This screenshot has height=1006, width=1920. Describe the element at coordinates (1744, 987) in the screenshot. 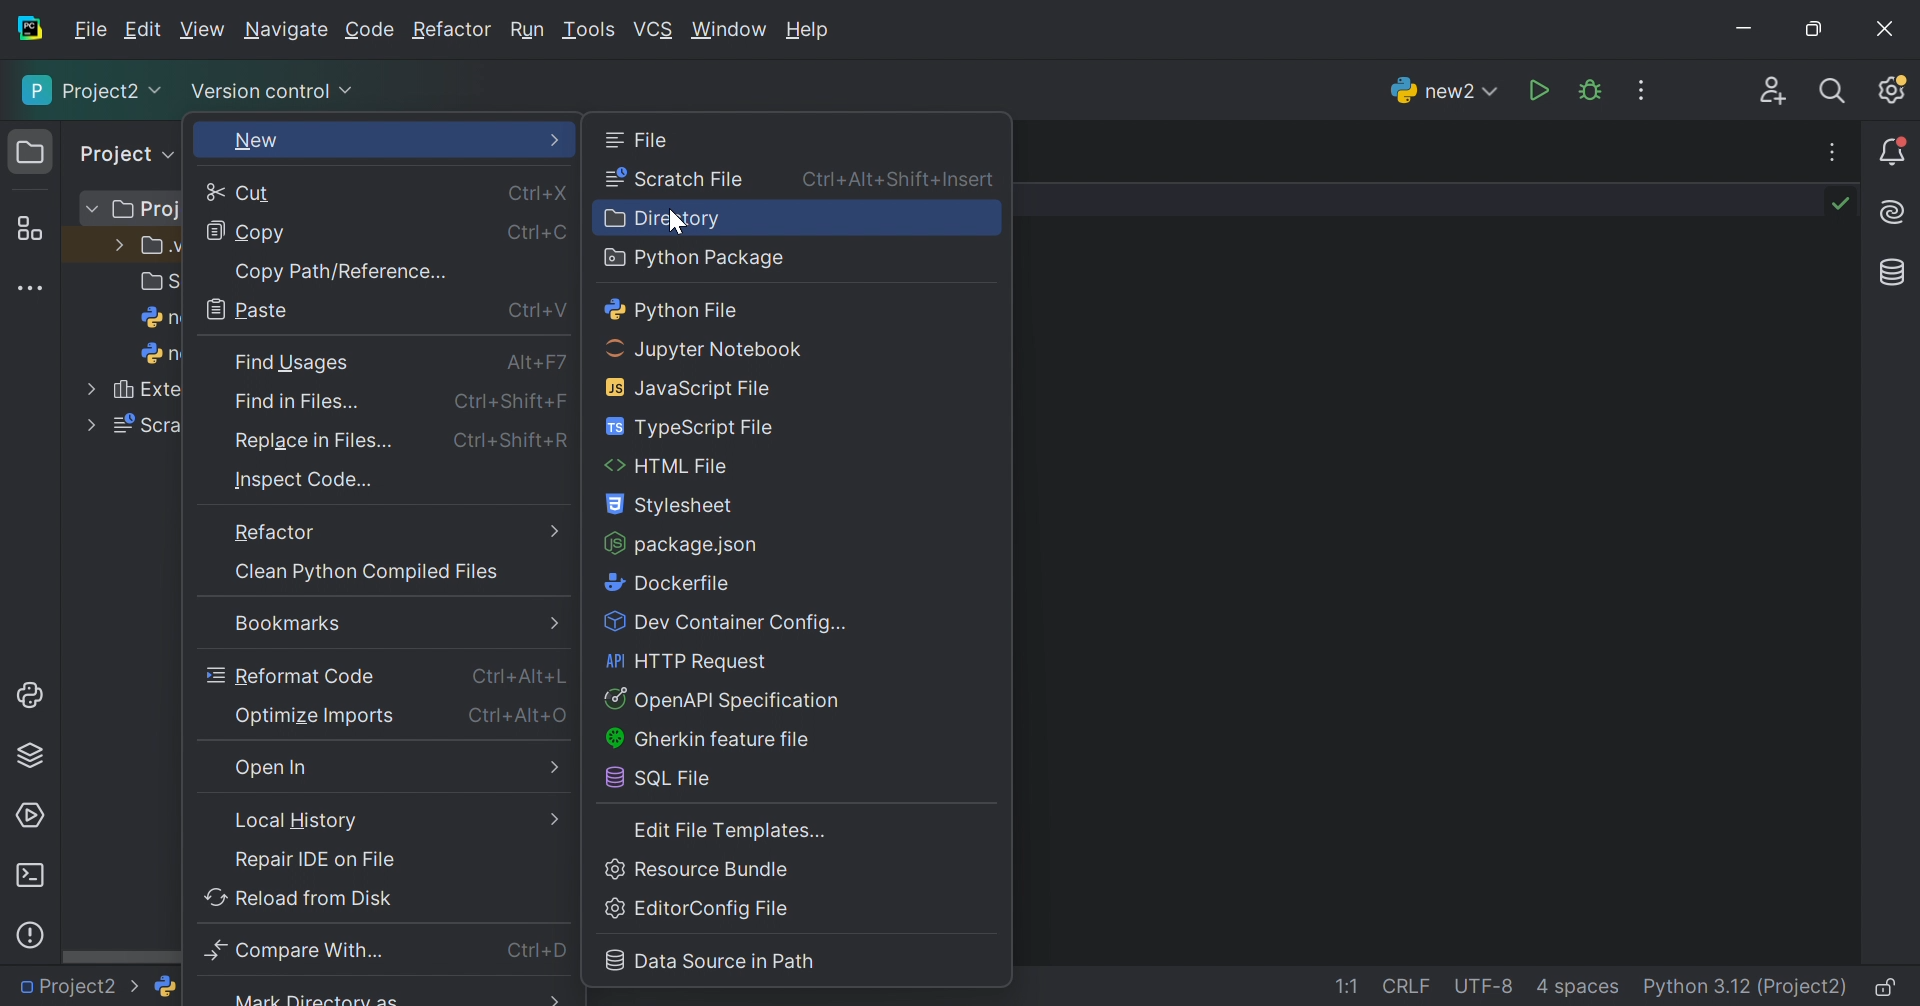

I see `Python 3.12 (Project2)` at that location.